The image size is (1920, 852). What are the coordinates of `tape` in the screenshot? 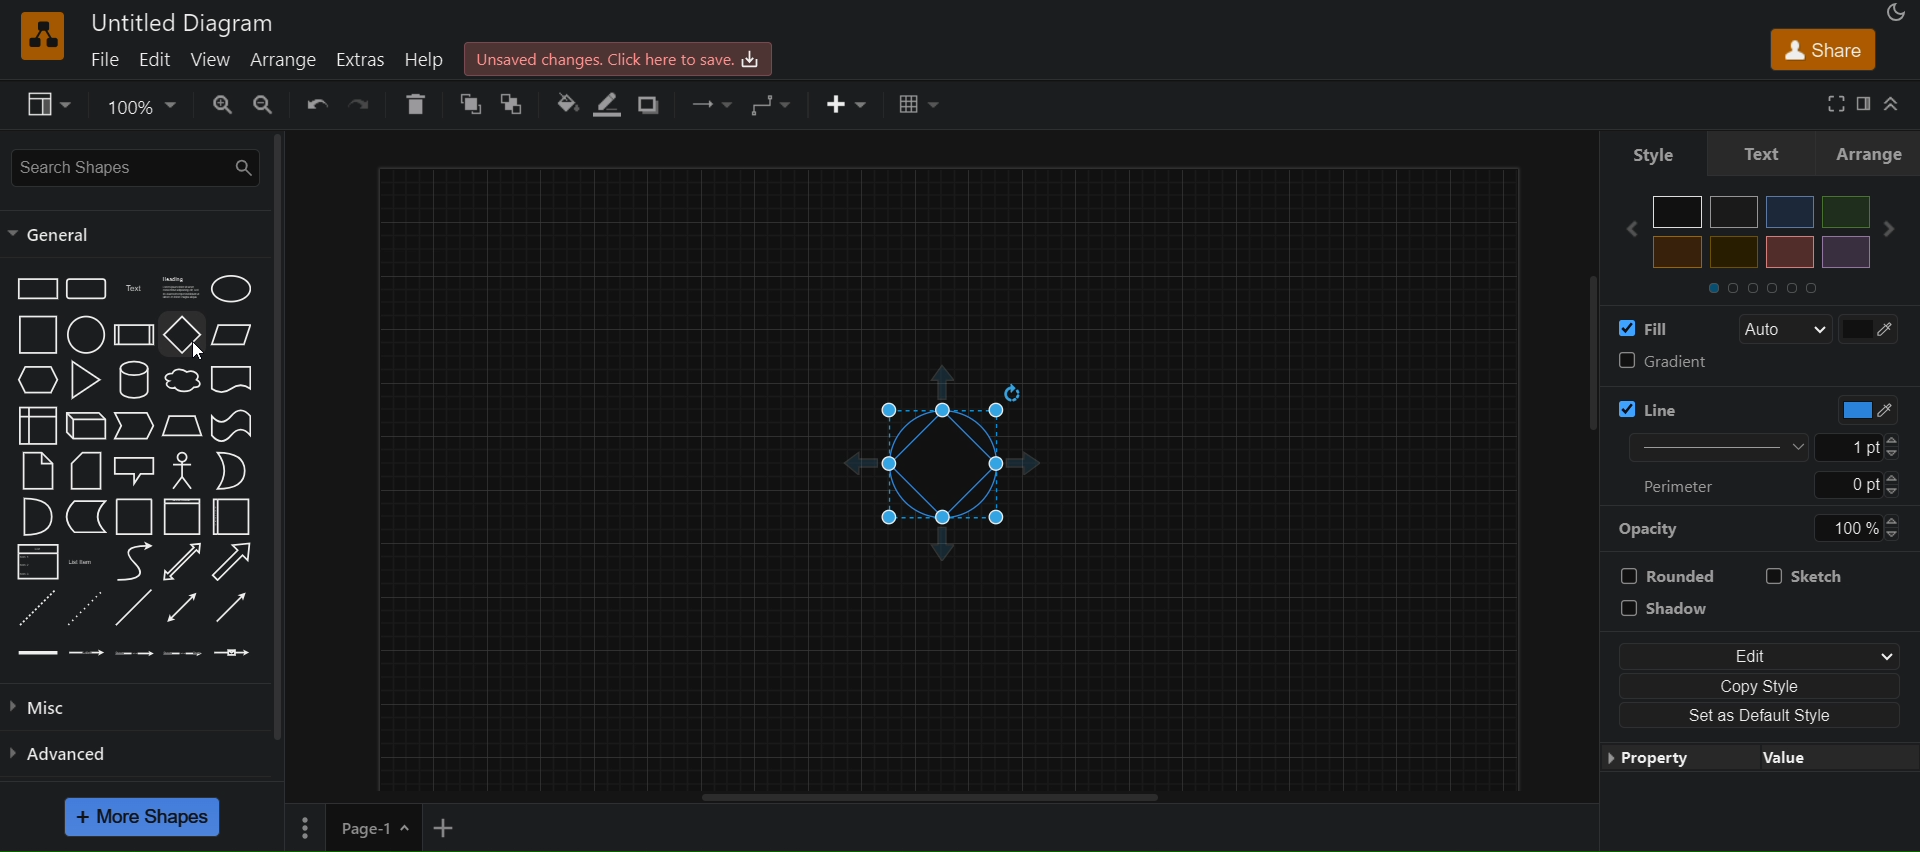 It's located at (233, 424).